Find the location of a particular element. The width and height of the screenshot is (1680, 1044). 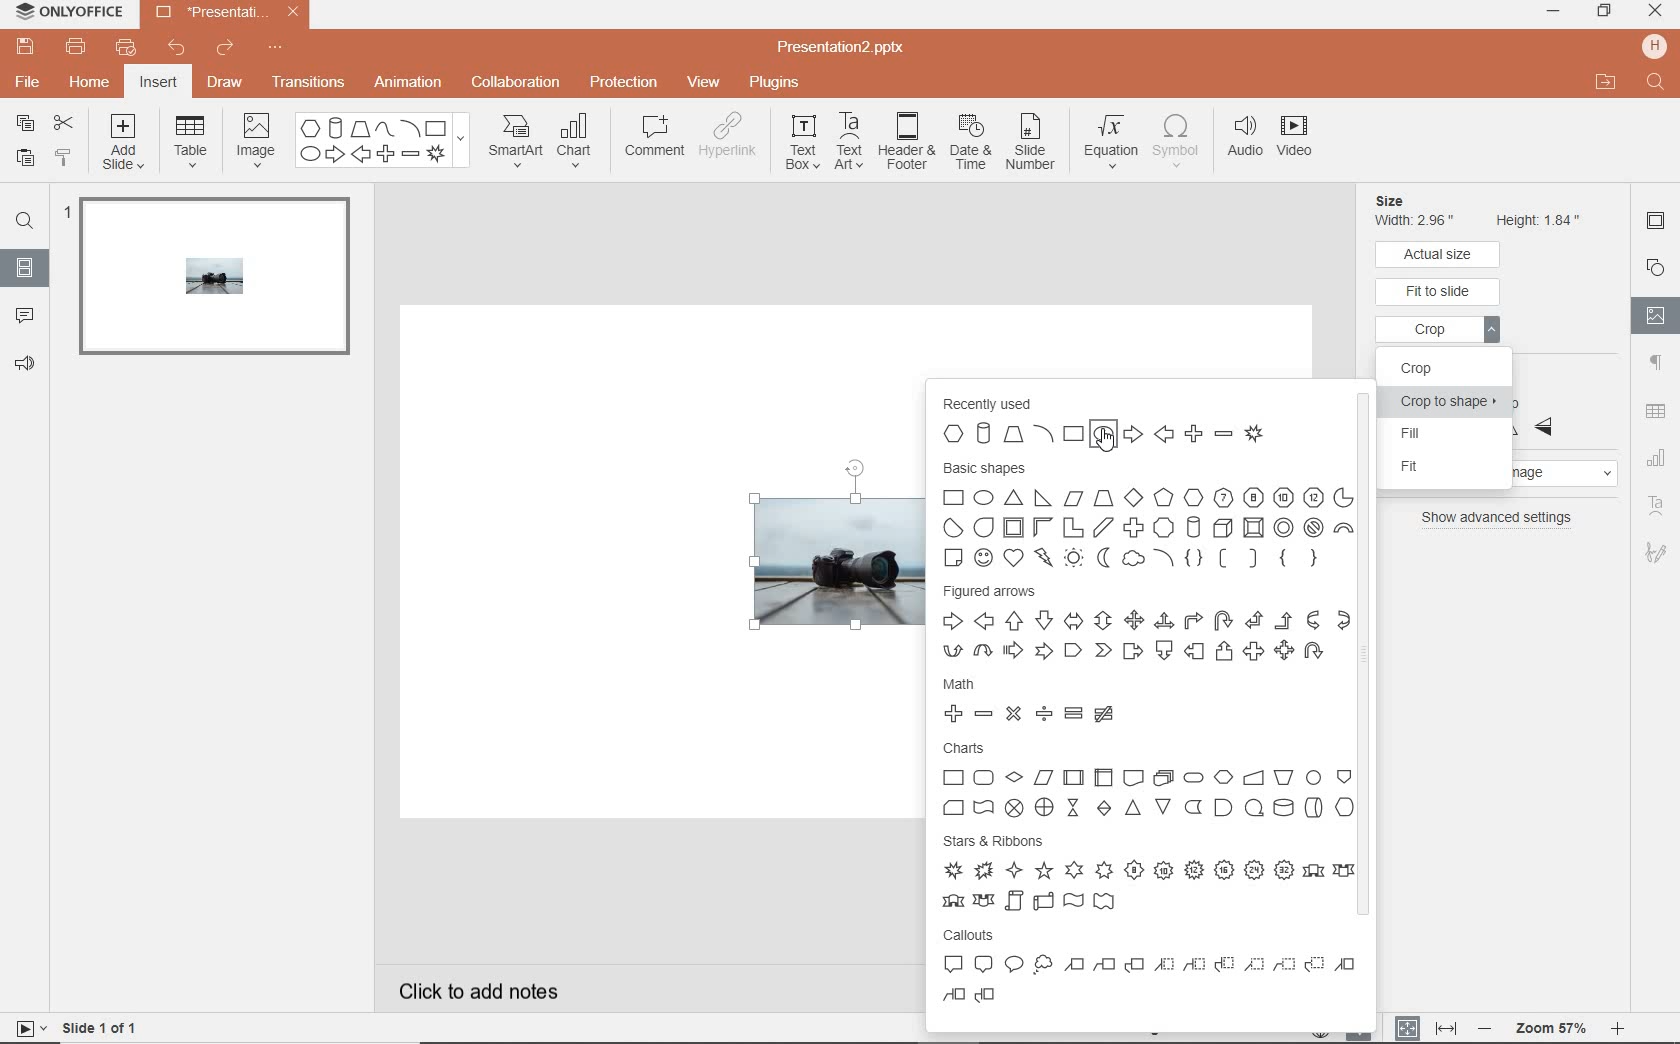

slide 1 of 1 is located at coordinates (75, 1030).